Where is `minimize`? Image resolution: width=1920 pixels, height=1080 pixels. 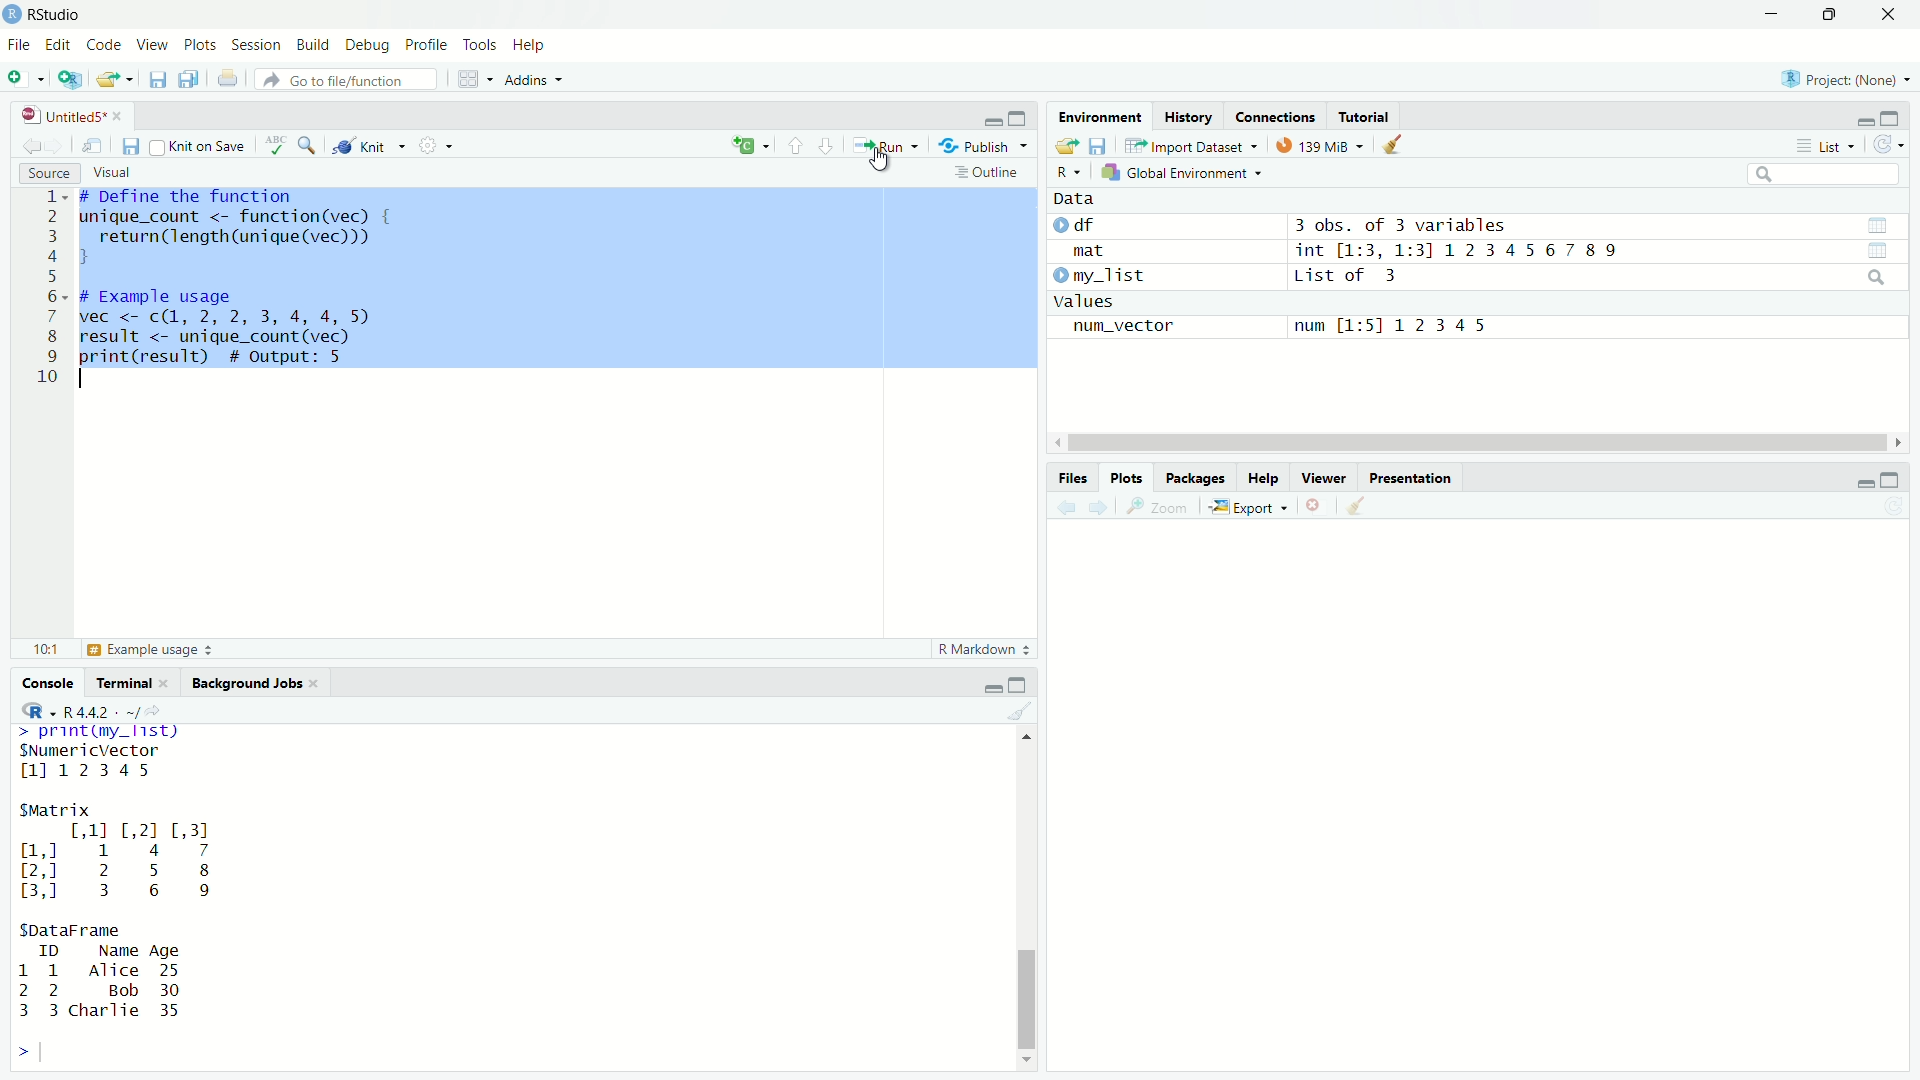 minimize is located at coordinates (992, 689).